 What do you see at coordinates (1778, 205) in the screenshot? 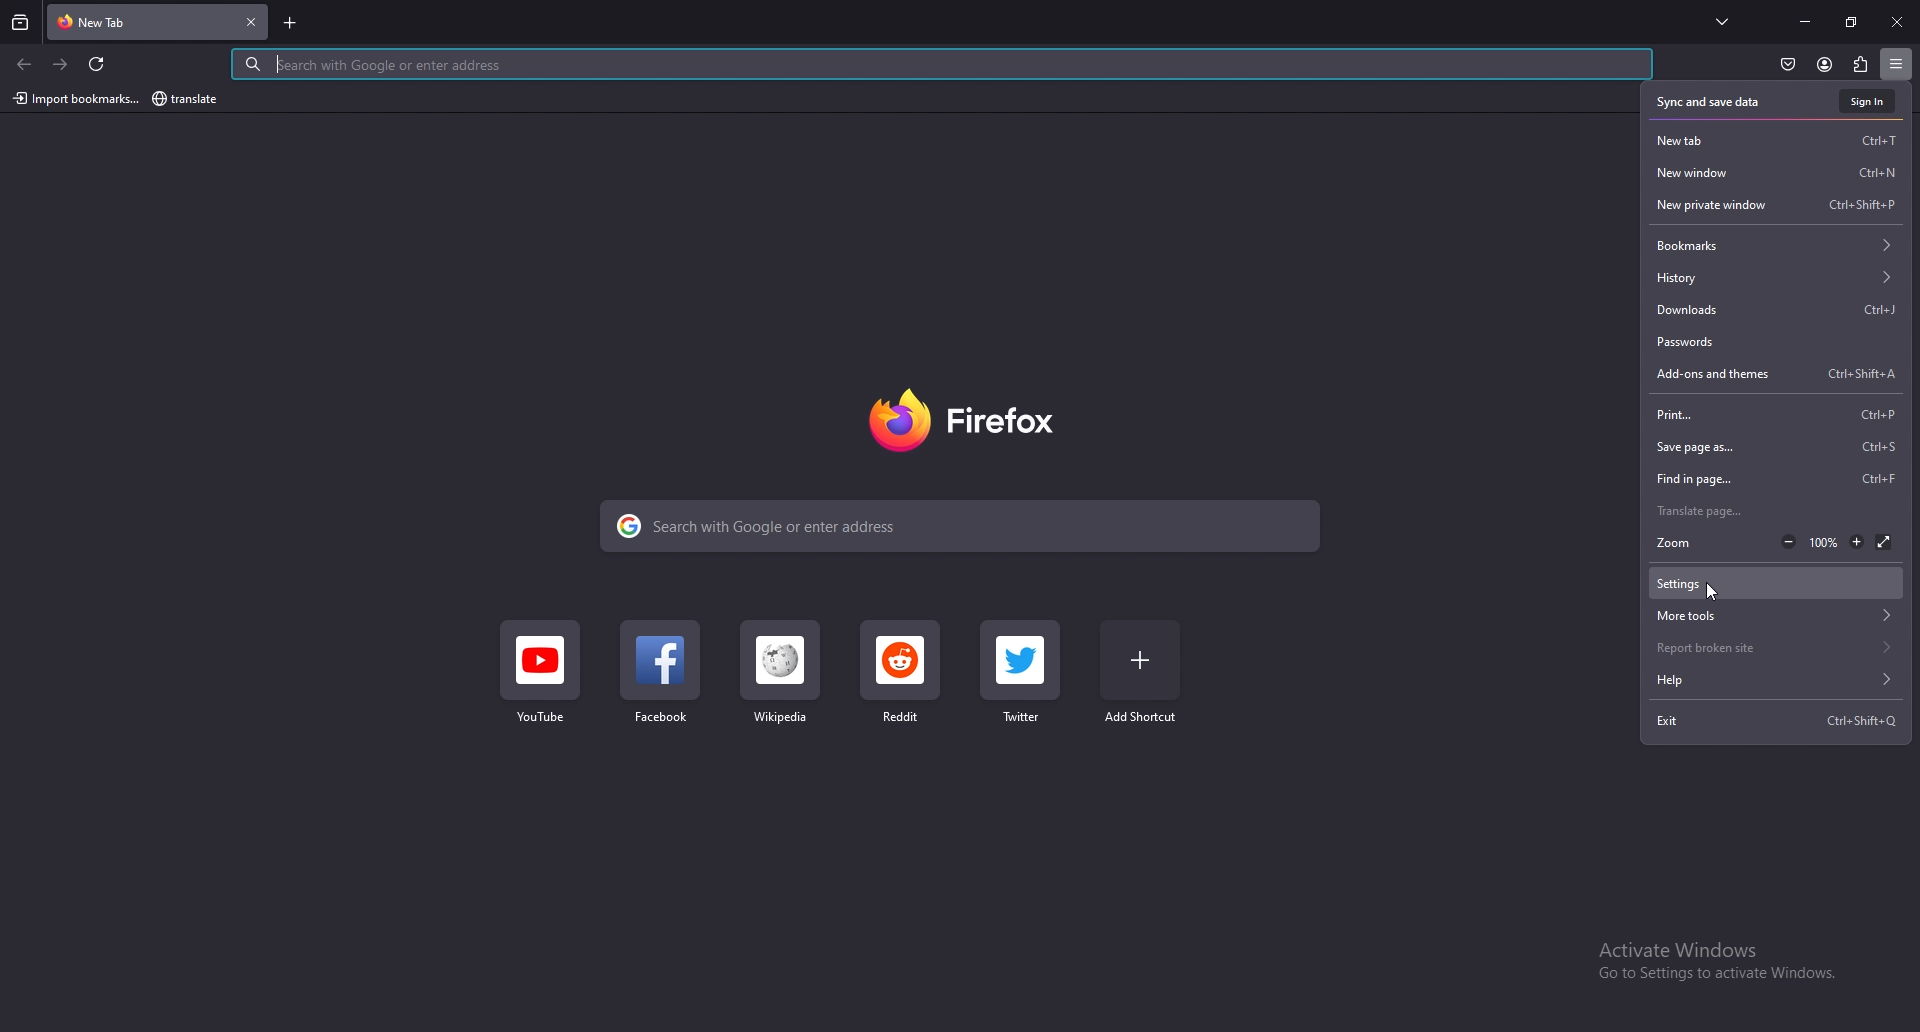
I see `new private window` at bounding box center [1778, 205].